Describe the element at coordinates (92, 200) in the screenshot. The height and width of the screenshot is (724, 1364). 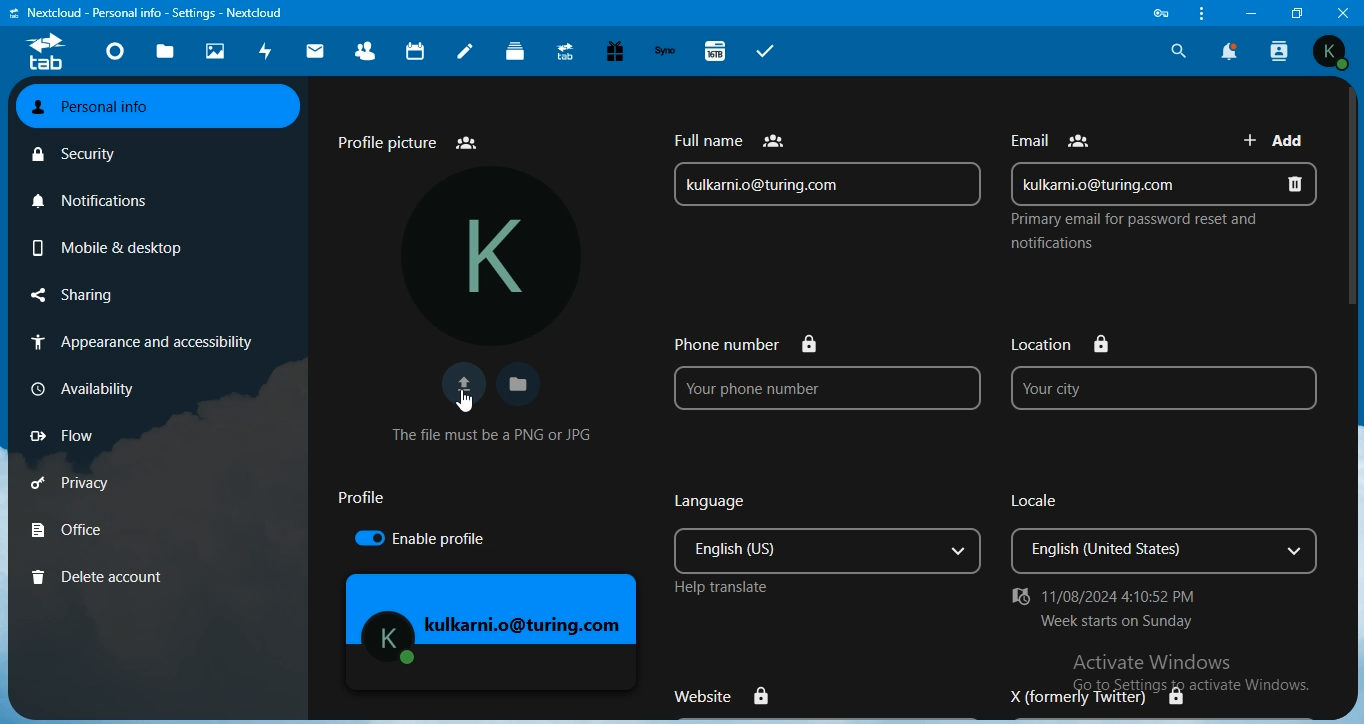
I see `notifications` at that location.